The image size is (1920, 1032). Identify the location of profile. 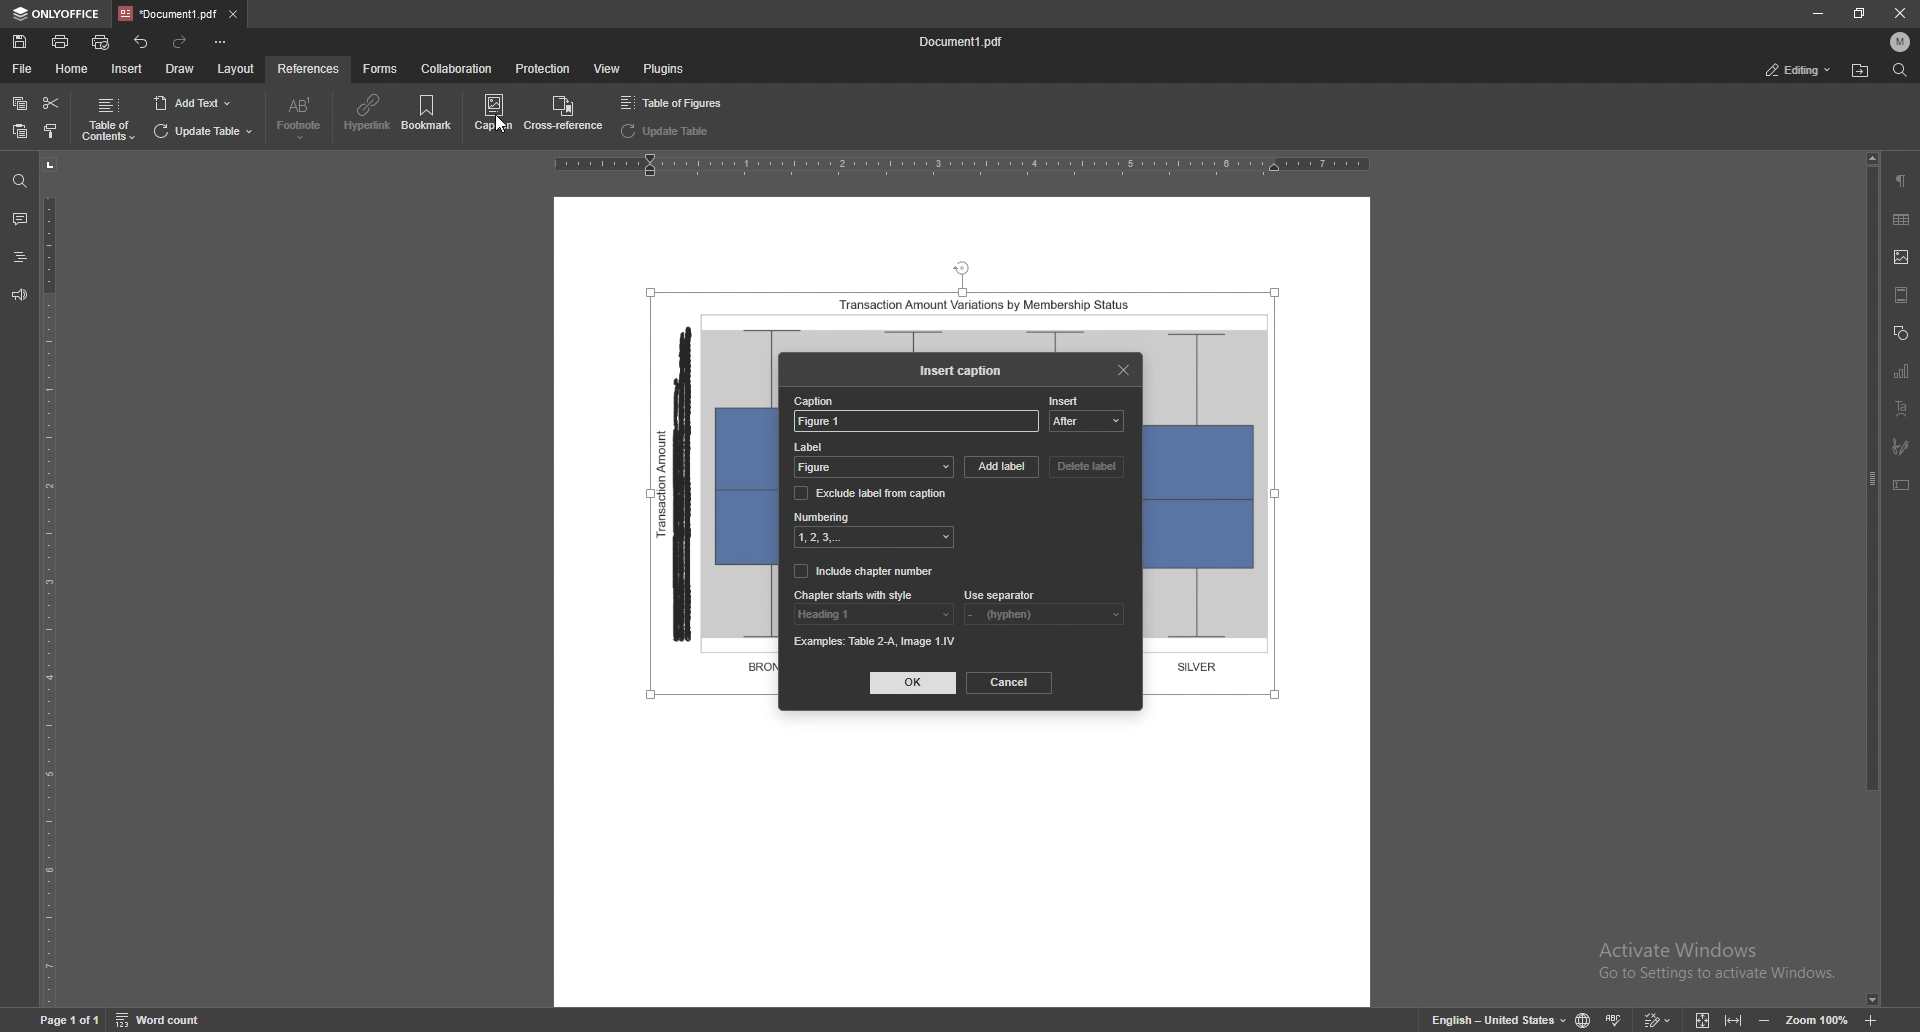
(1900, 41).